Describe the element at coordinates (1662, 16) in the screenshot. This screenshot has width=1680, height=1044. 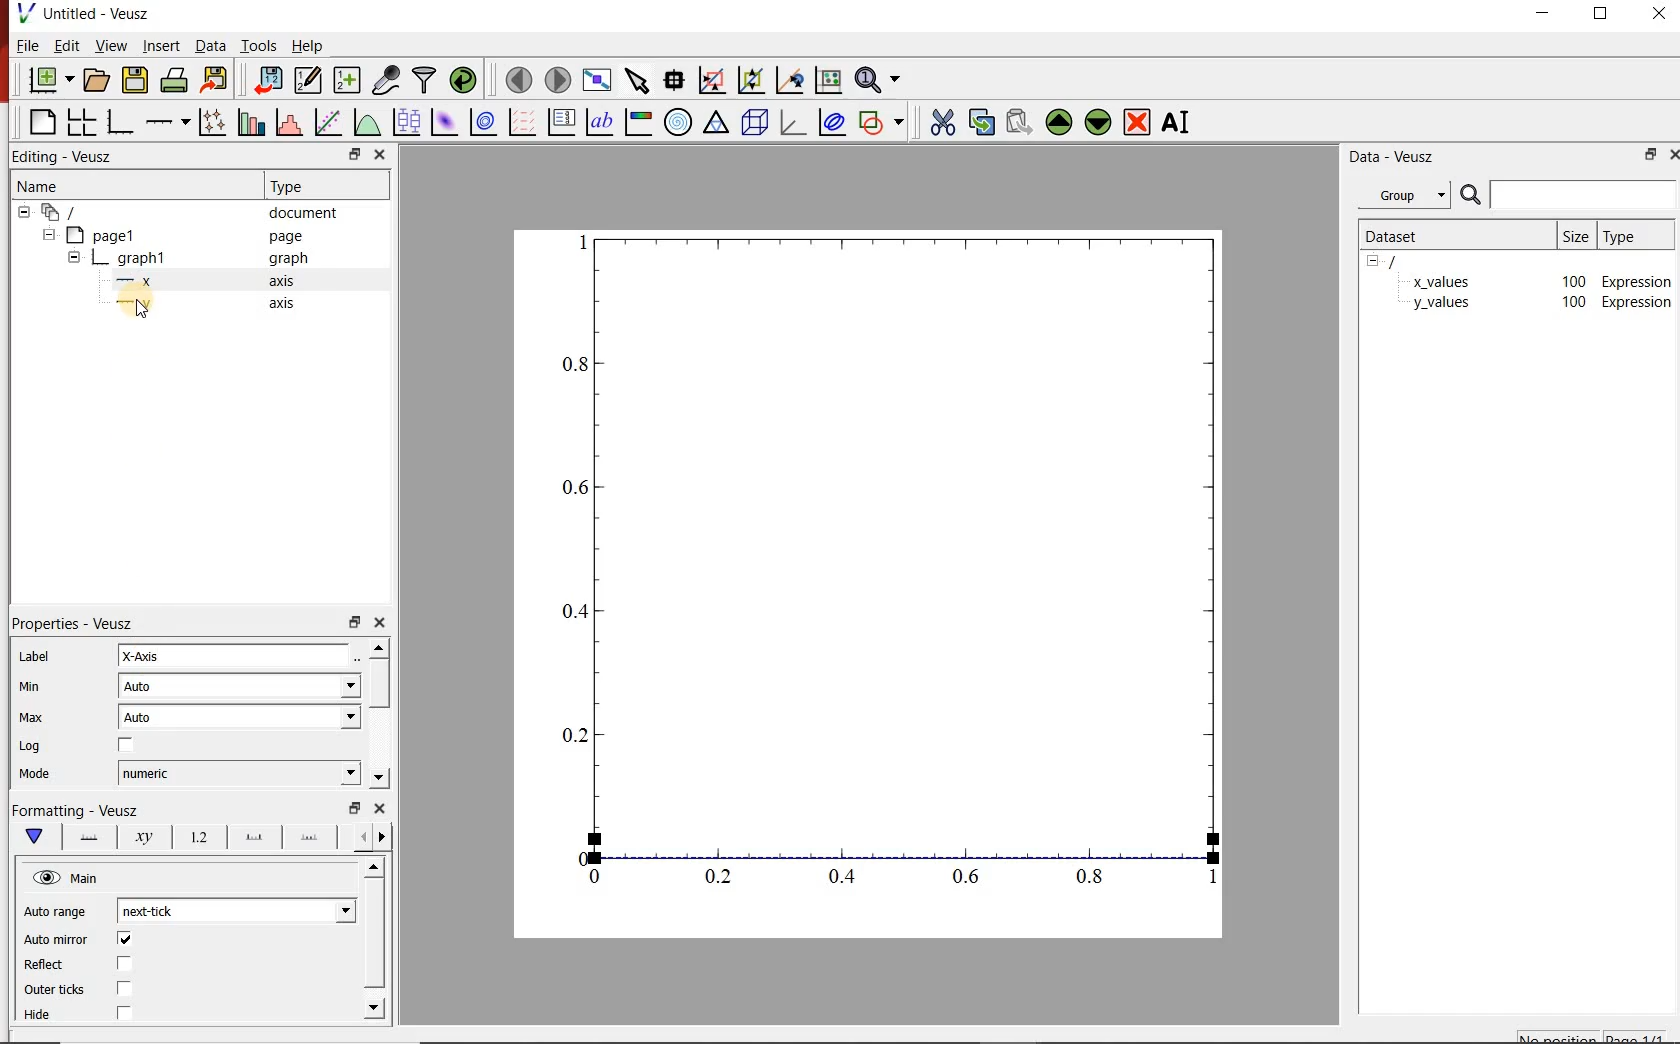
I see `close` at that location.